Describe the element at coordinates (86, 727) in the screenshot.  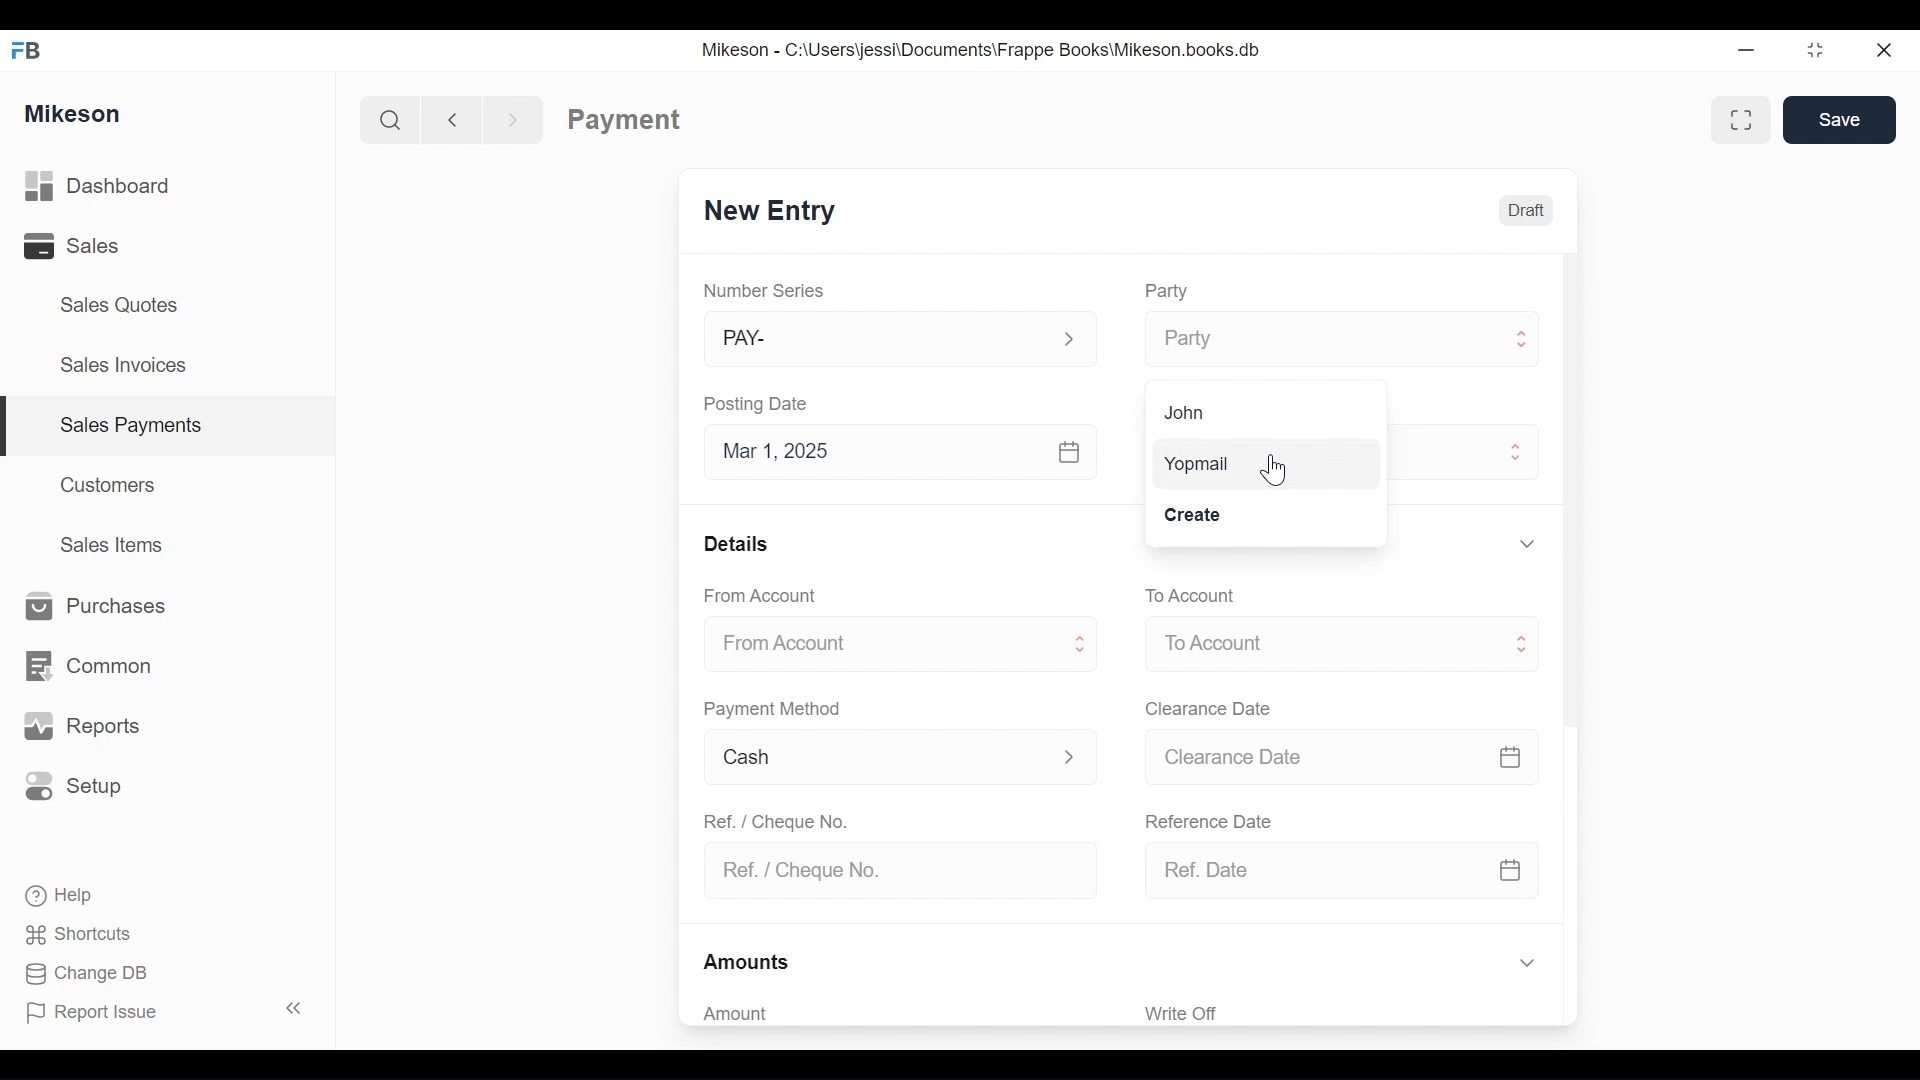
I see `Reports` at that location.